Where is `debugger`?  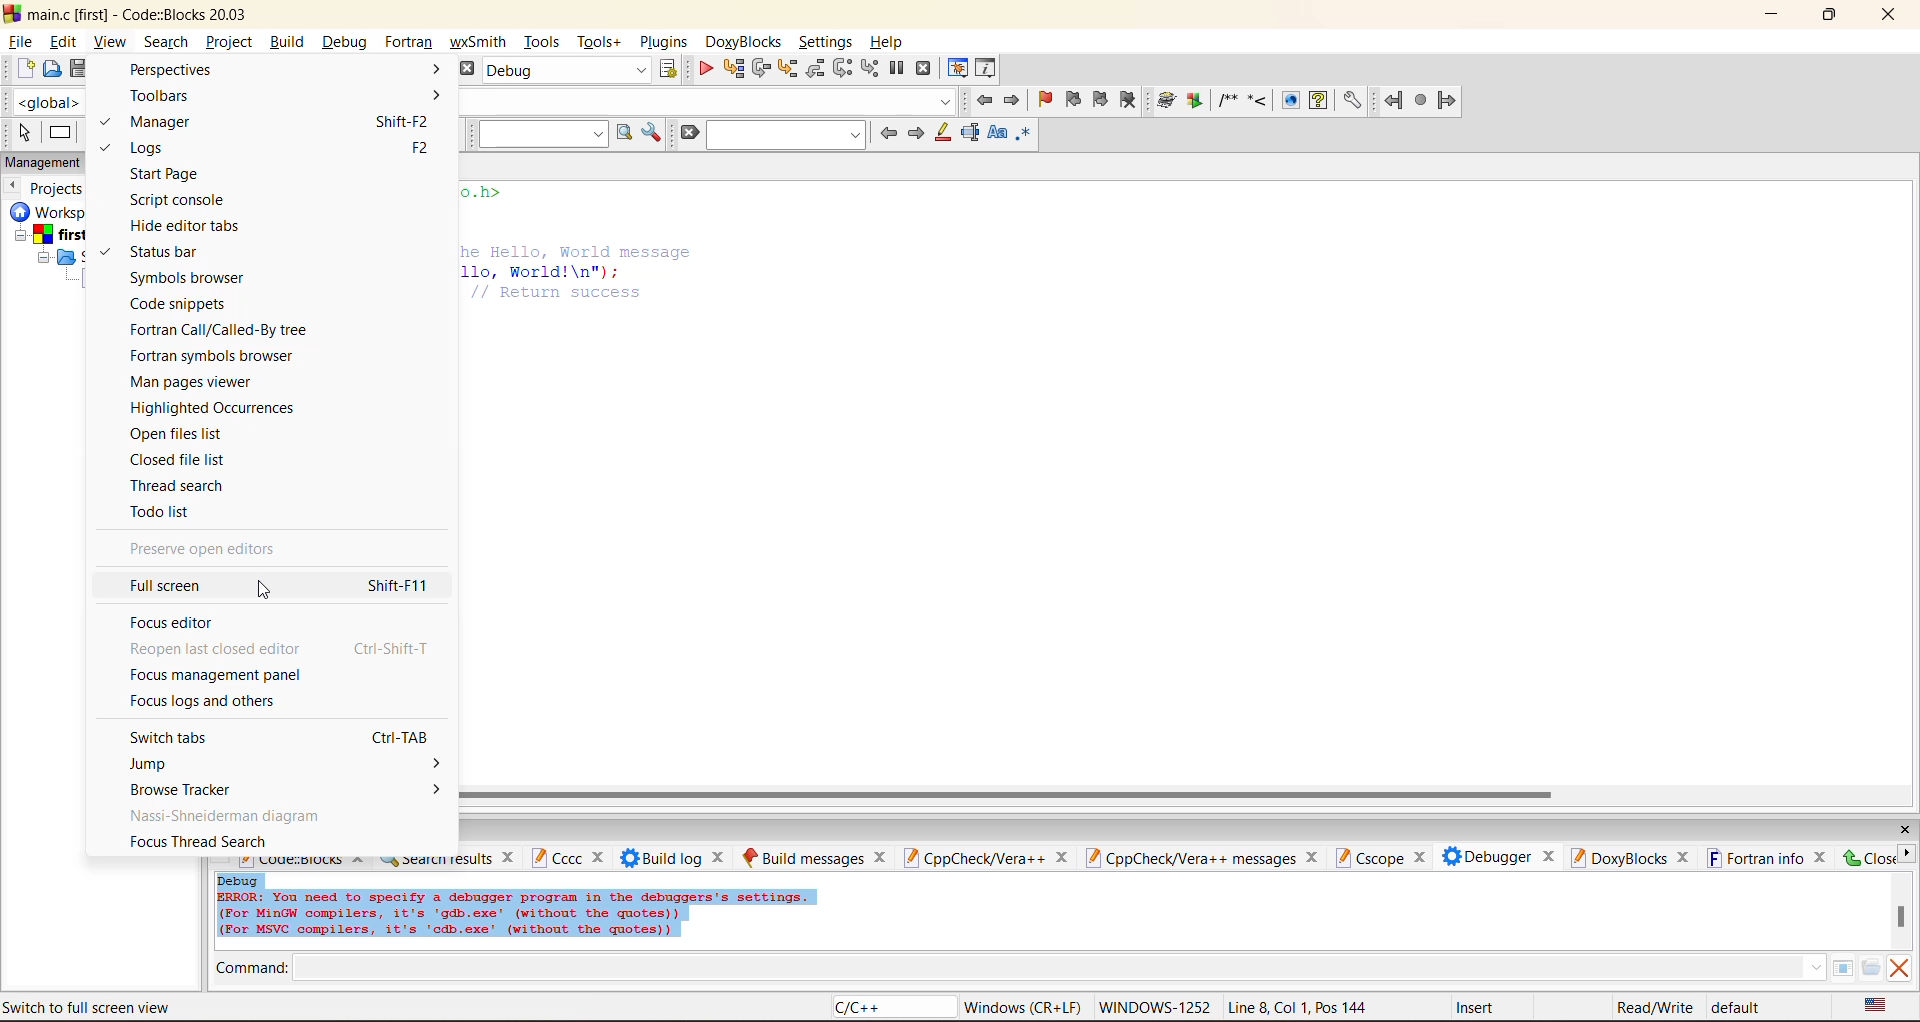 debugger is located at coordinates (1490, 856).